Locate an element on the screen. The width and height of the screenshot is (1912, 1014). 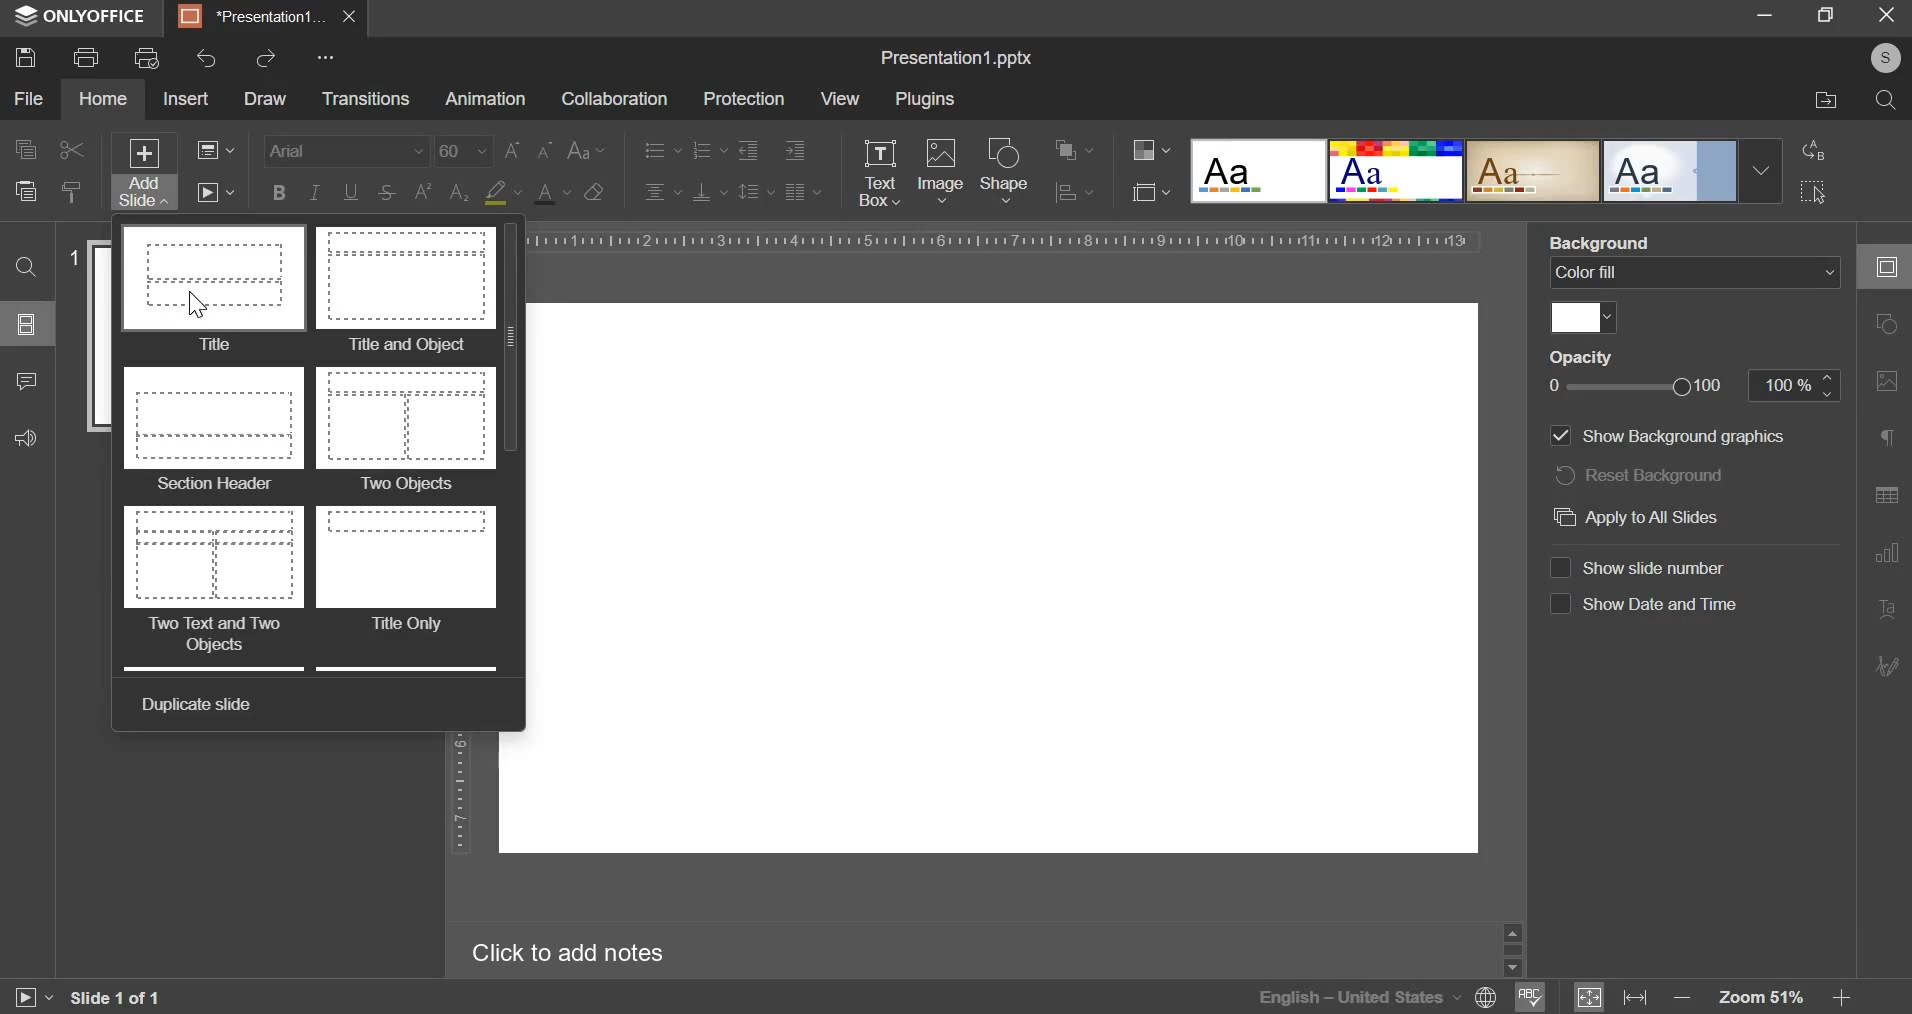
opacity is located at coordinates (1591, 358).